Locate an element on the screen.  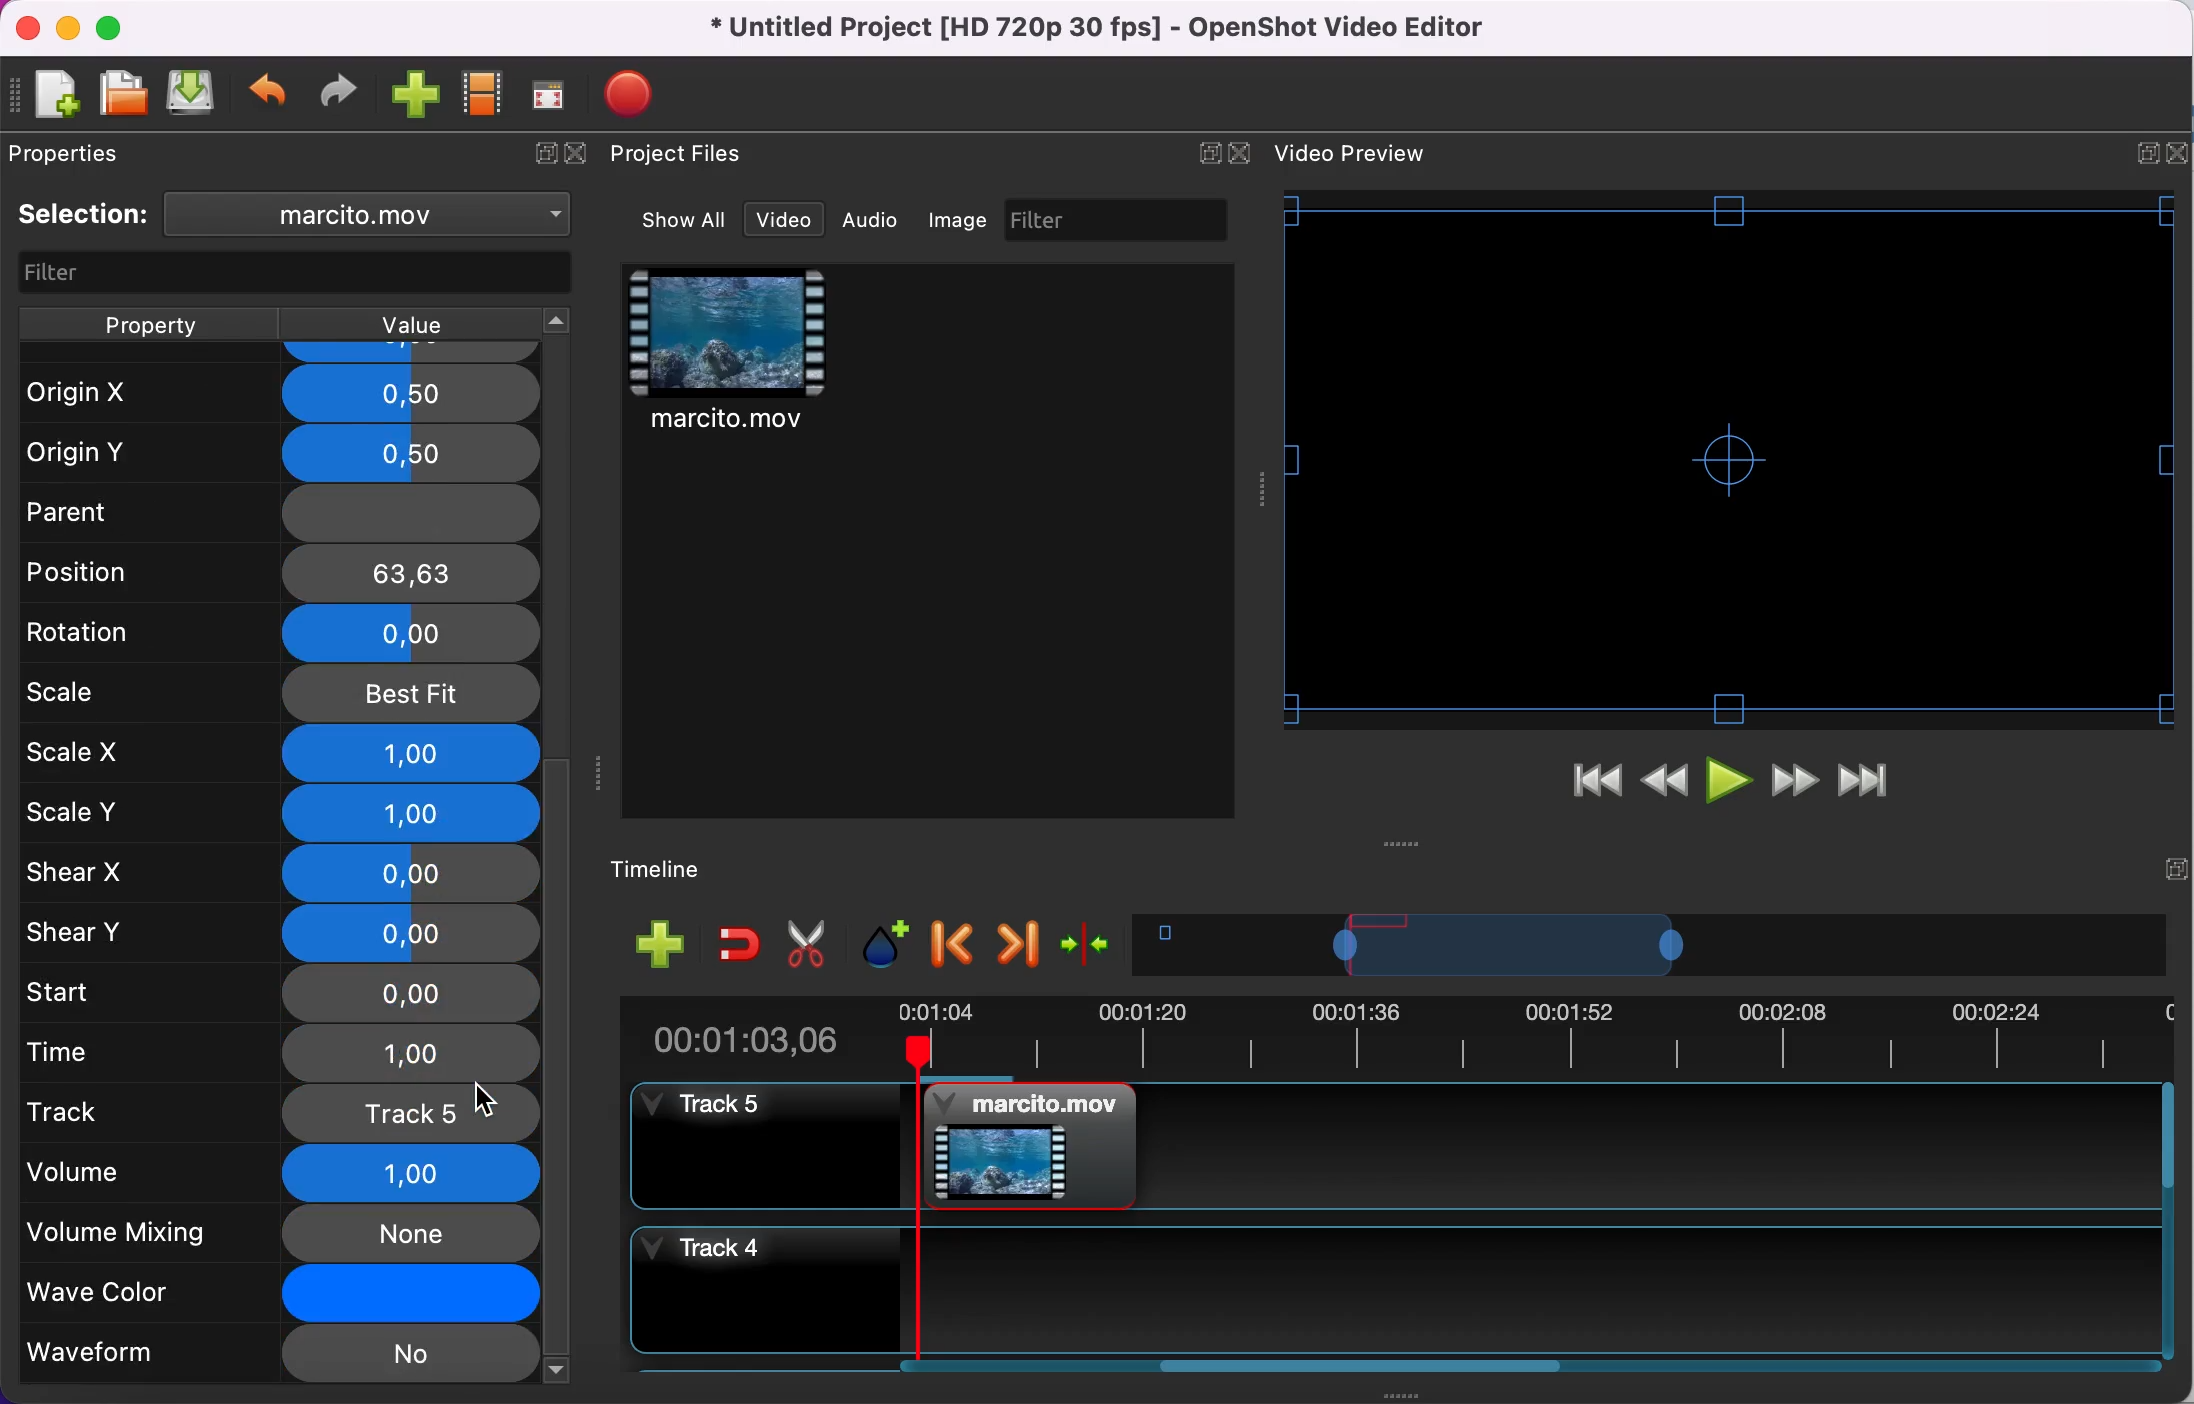
title is located at coordinates (1104, 29).